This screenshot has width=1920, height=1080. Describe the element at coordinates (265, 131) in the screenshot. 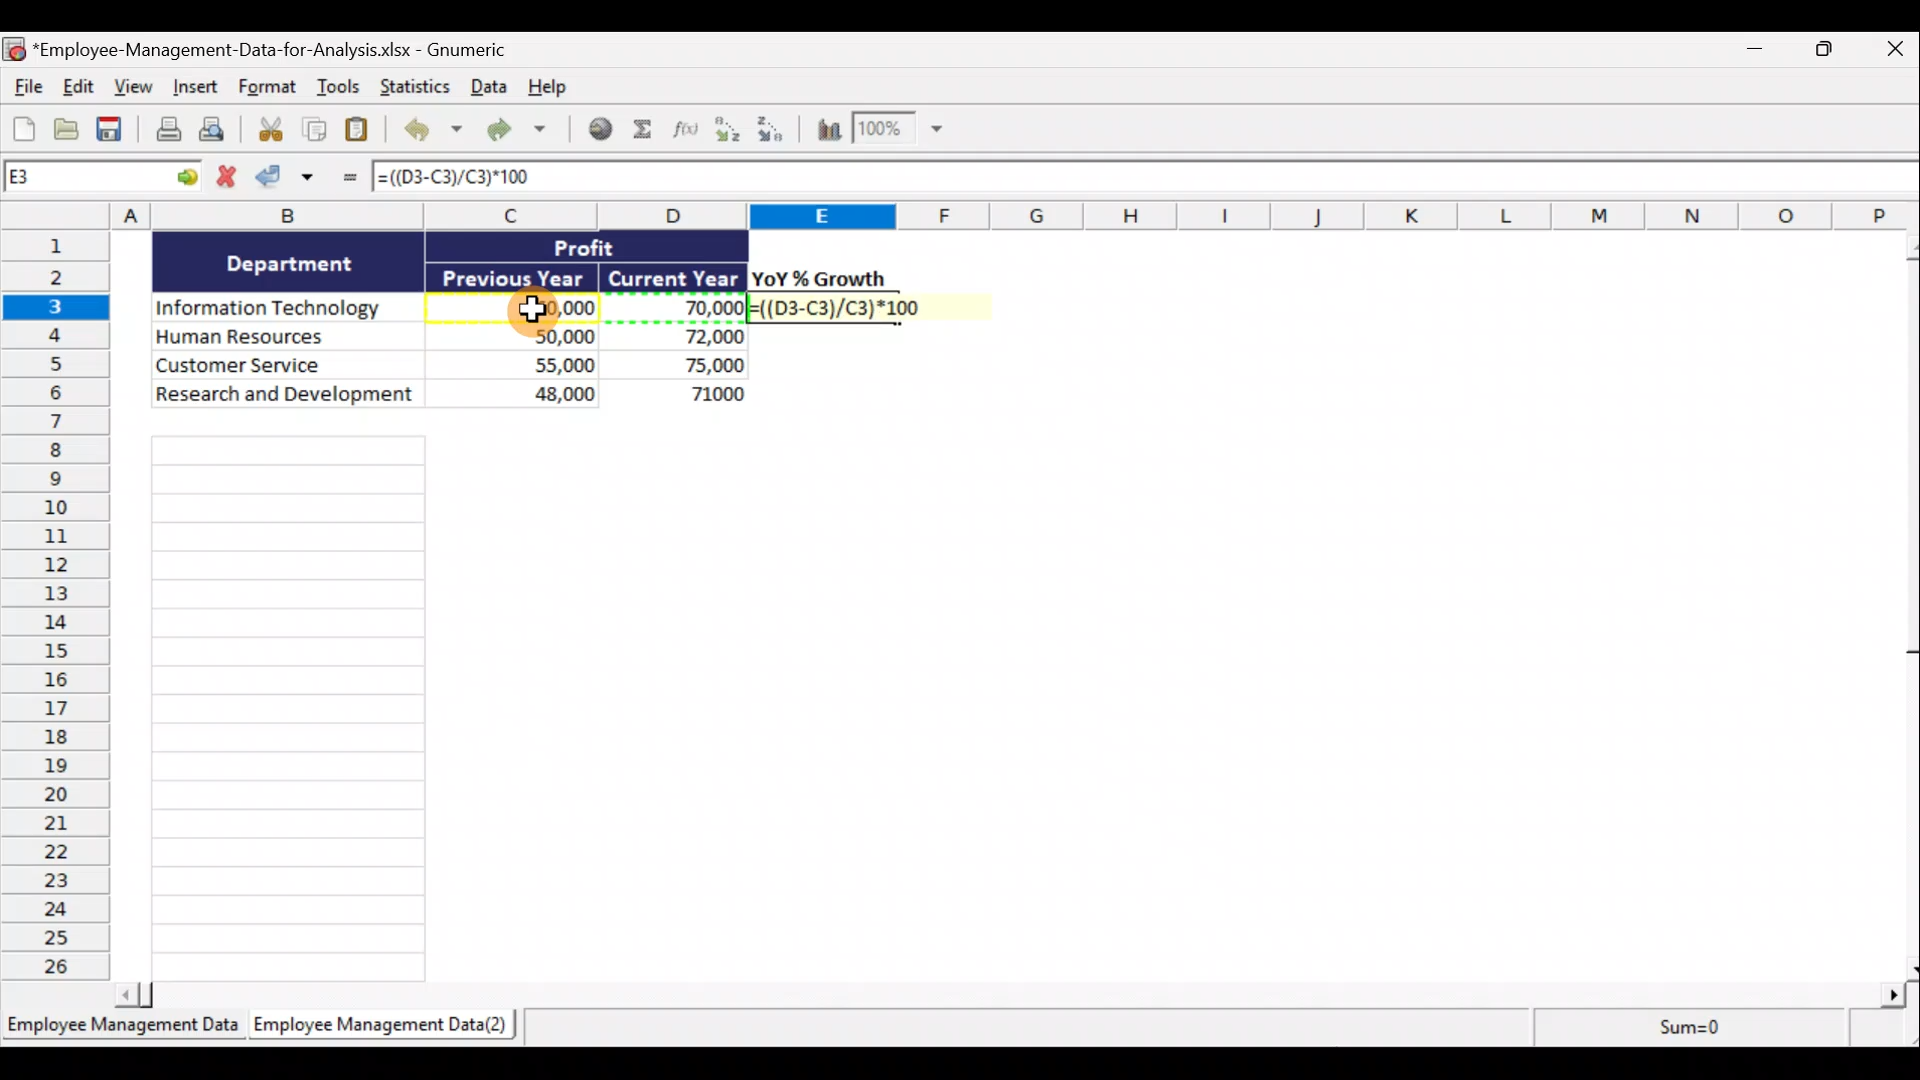

I see `Cut selection` at that location.